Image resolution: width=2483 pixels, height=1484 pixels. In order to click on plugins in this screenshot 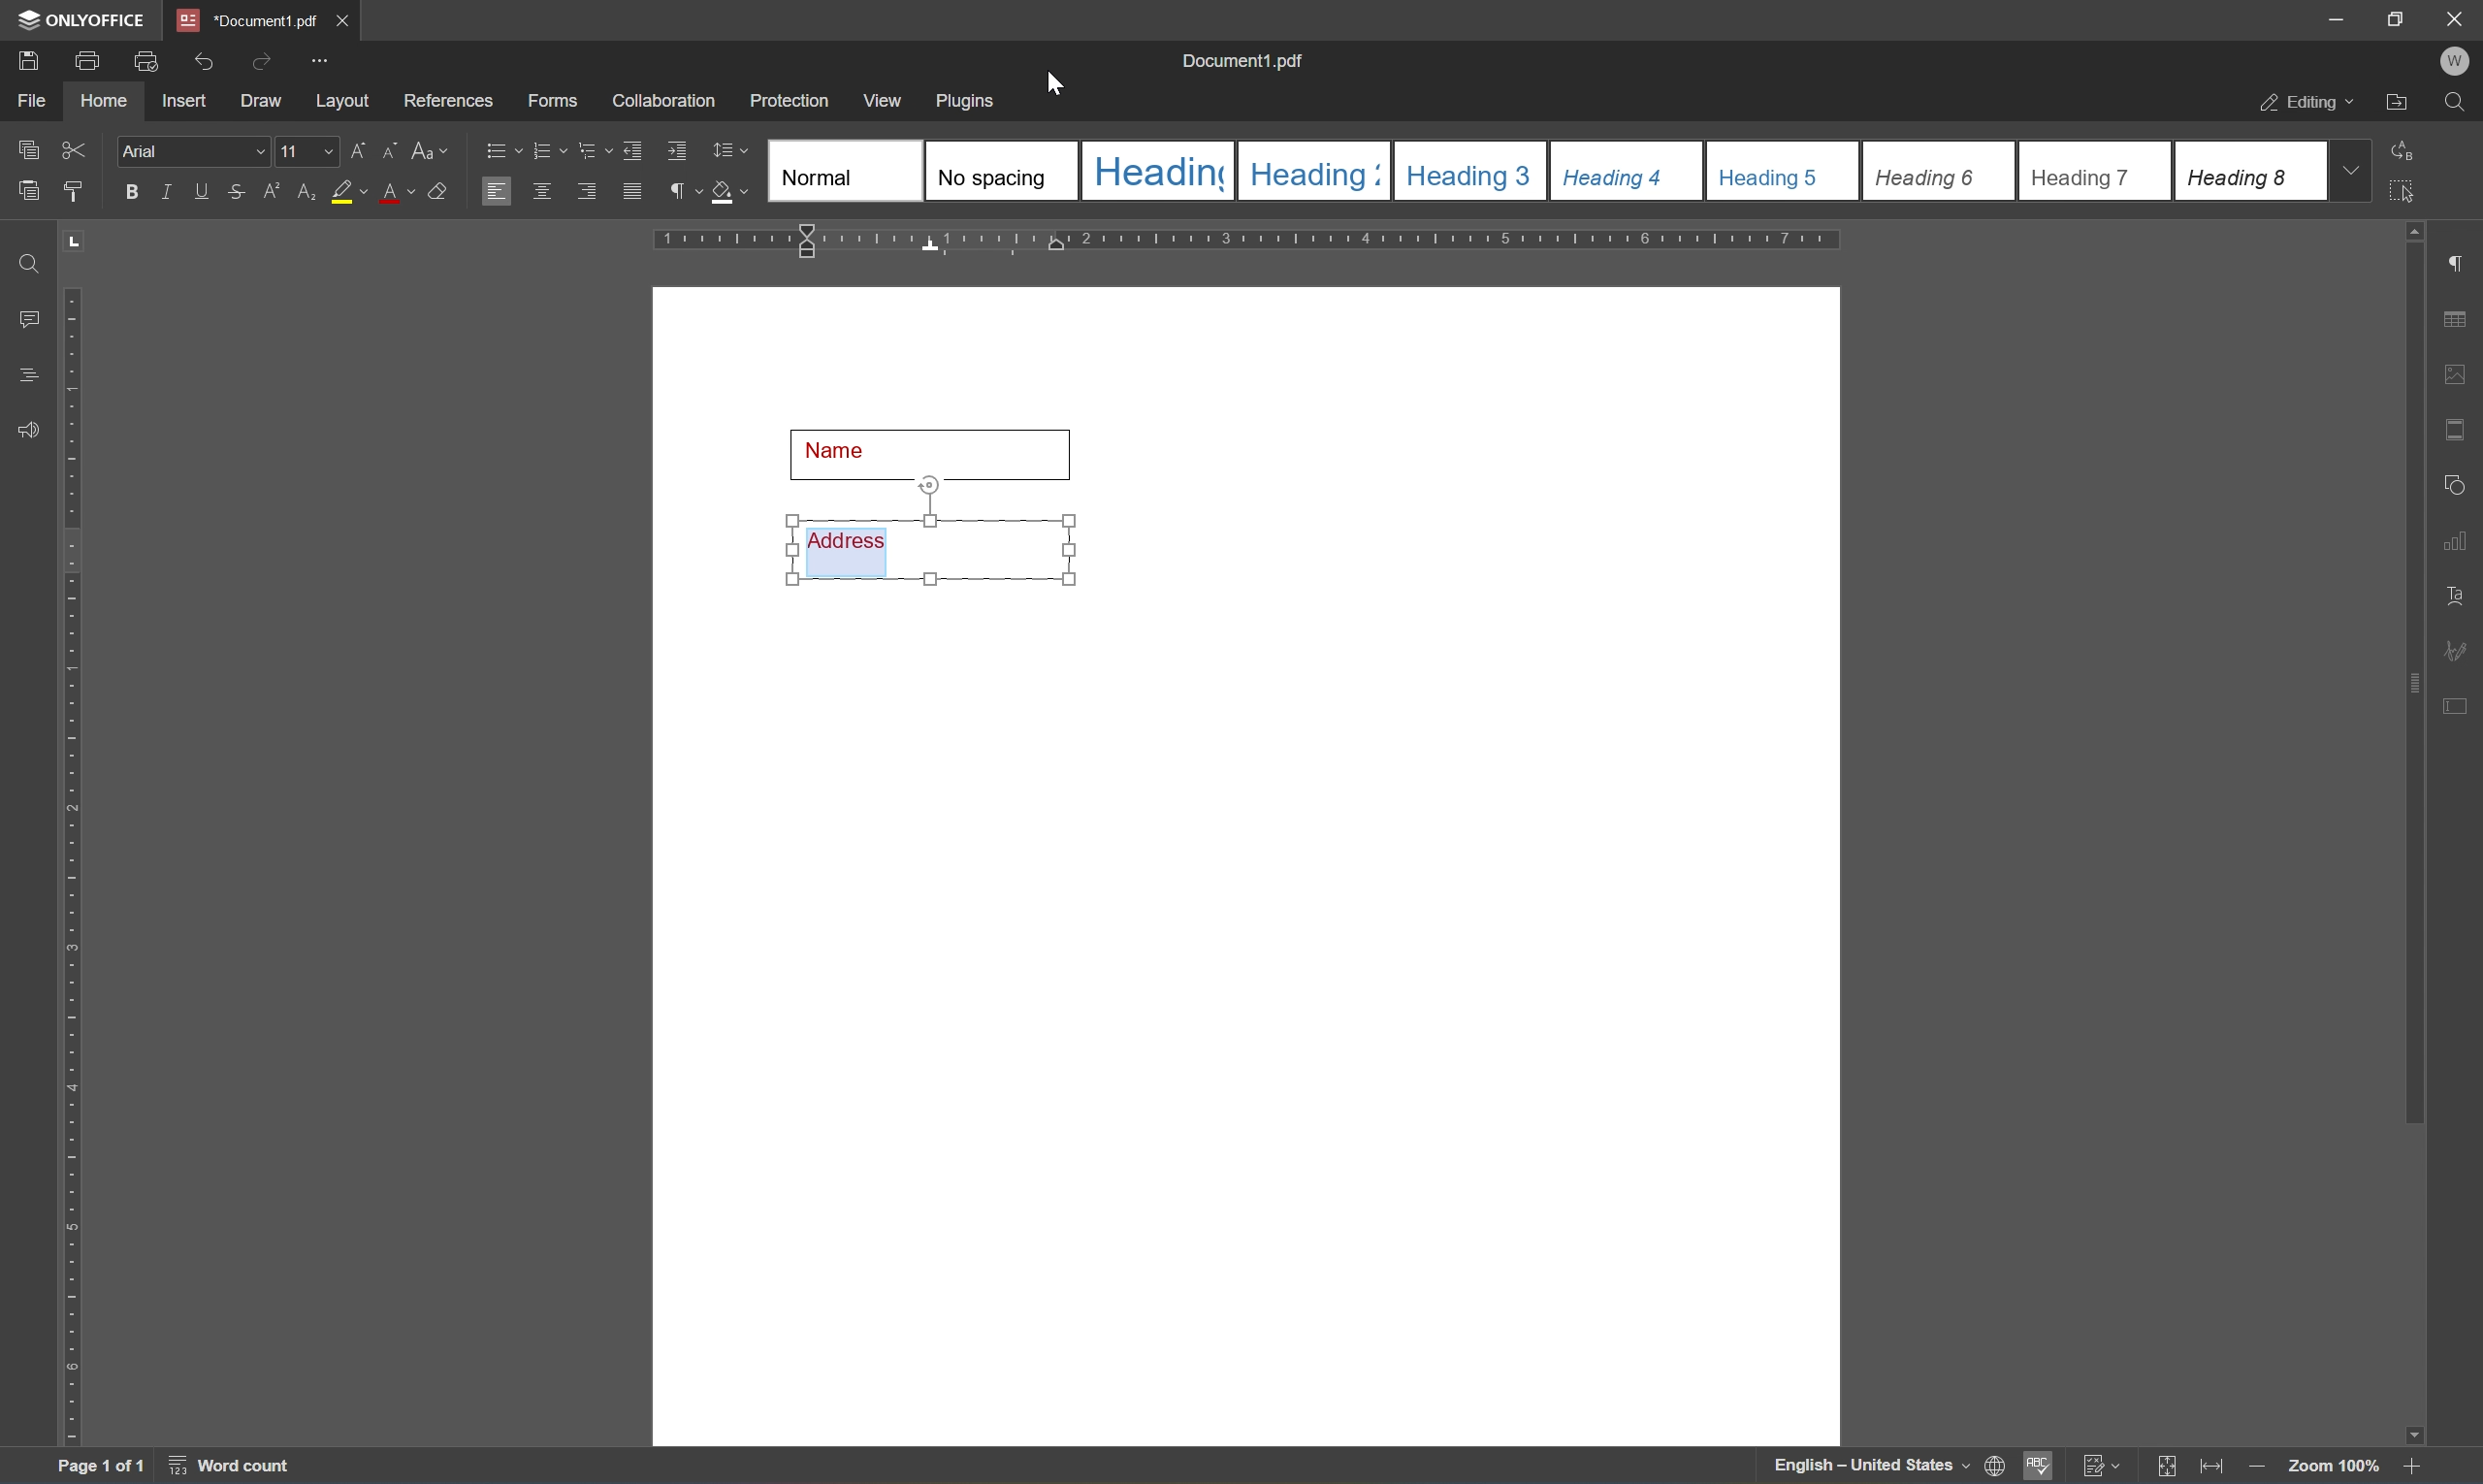, I will do `click(973, 99)`.